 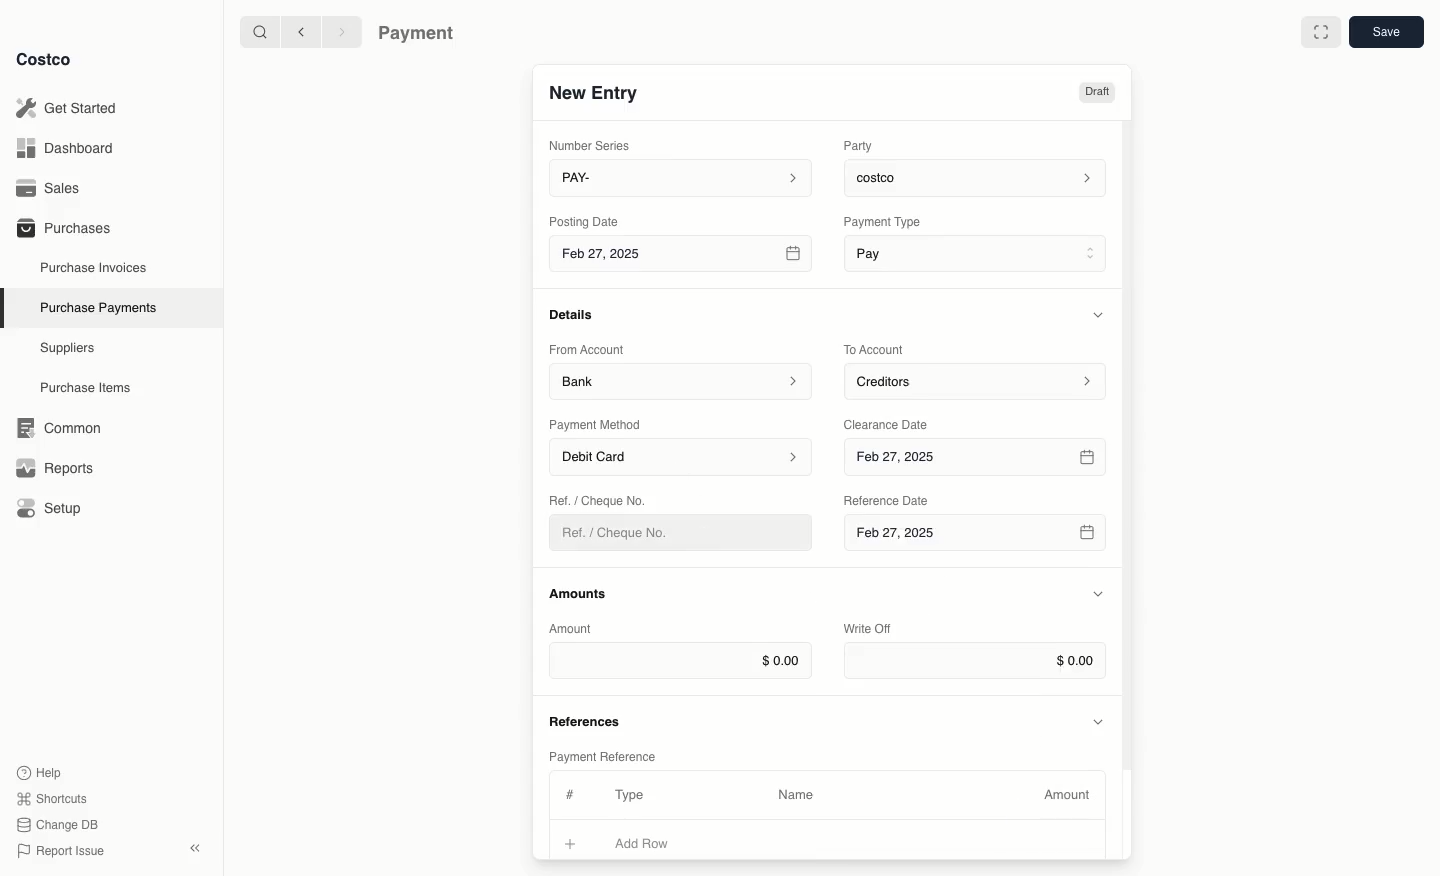 What do you see at coordinates (881, 221) in the screenshot?
I see `‘Payment Type` at bounding box center [881, 221].